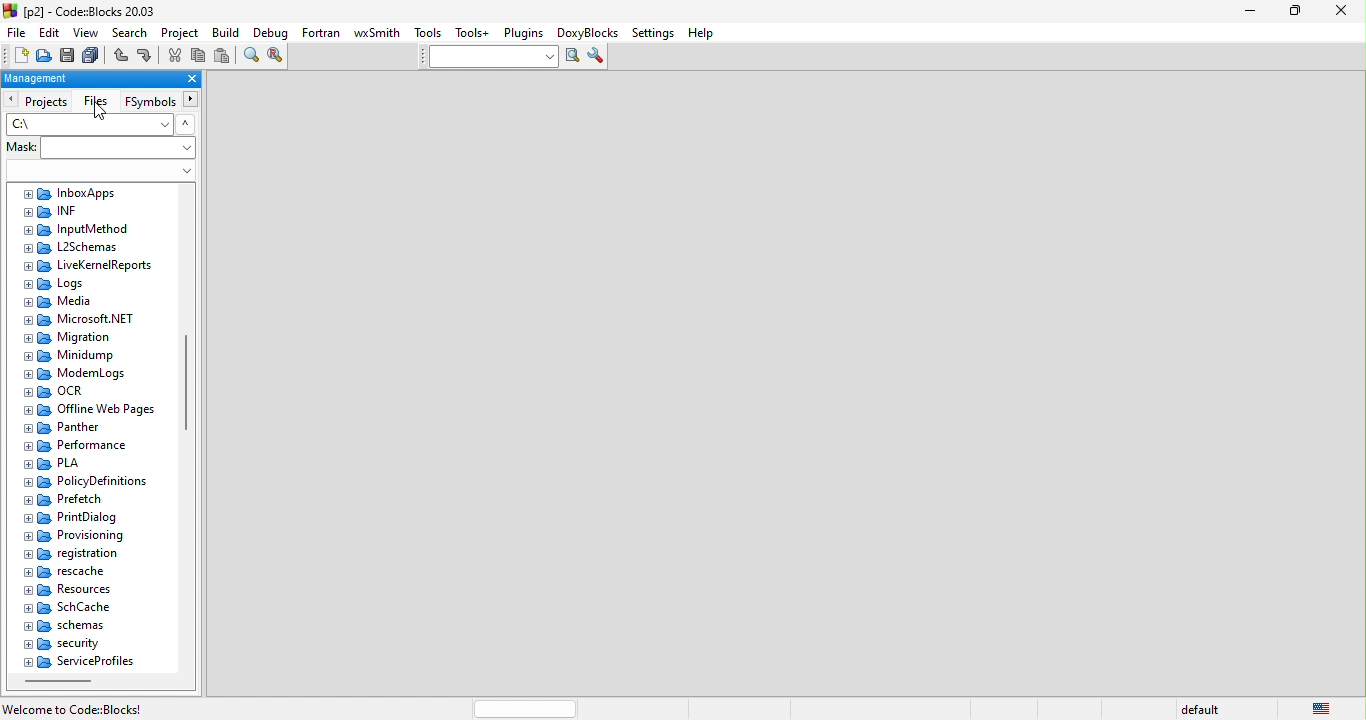 This screenshot has height=720, width=1366. I want to click on find, so click(250, 57).